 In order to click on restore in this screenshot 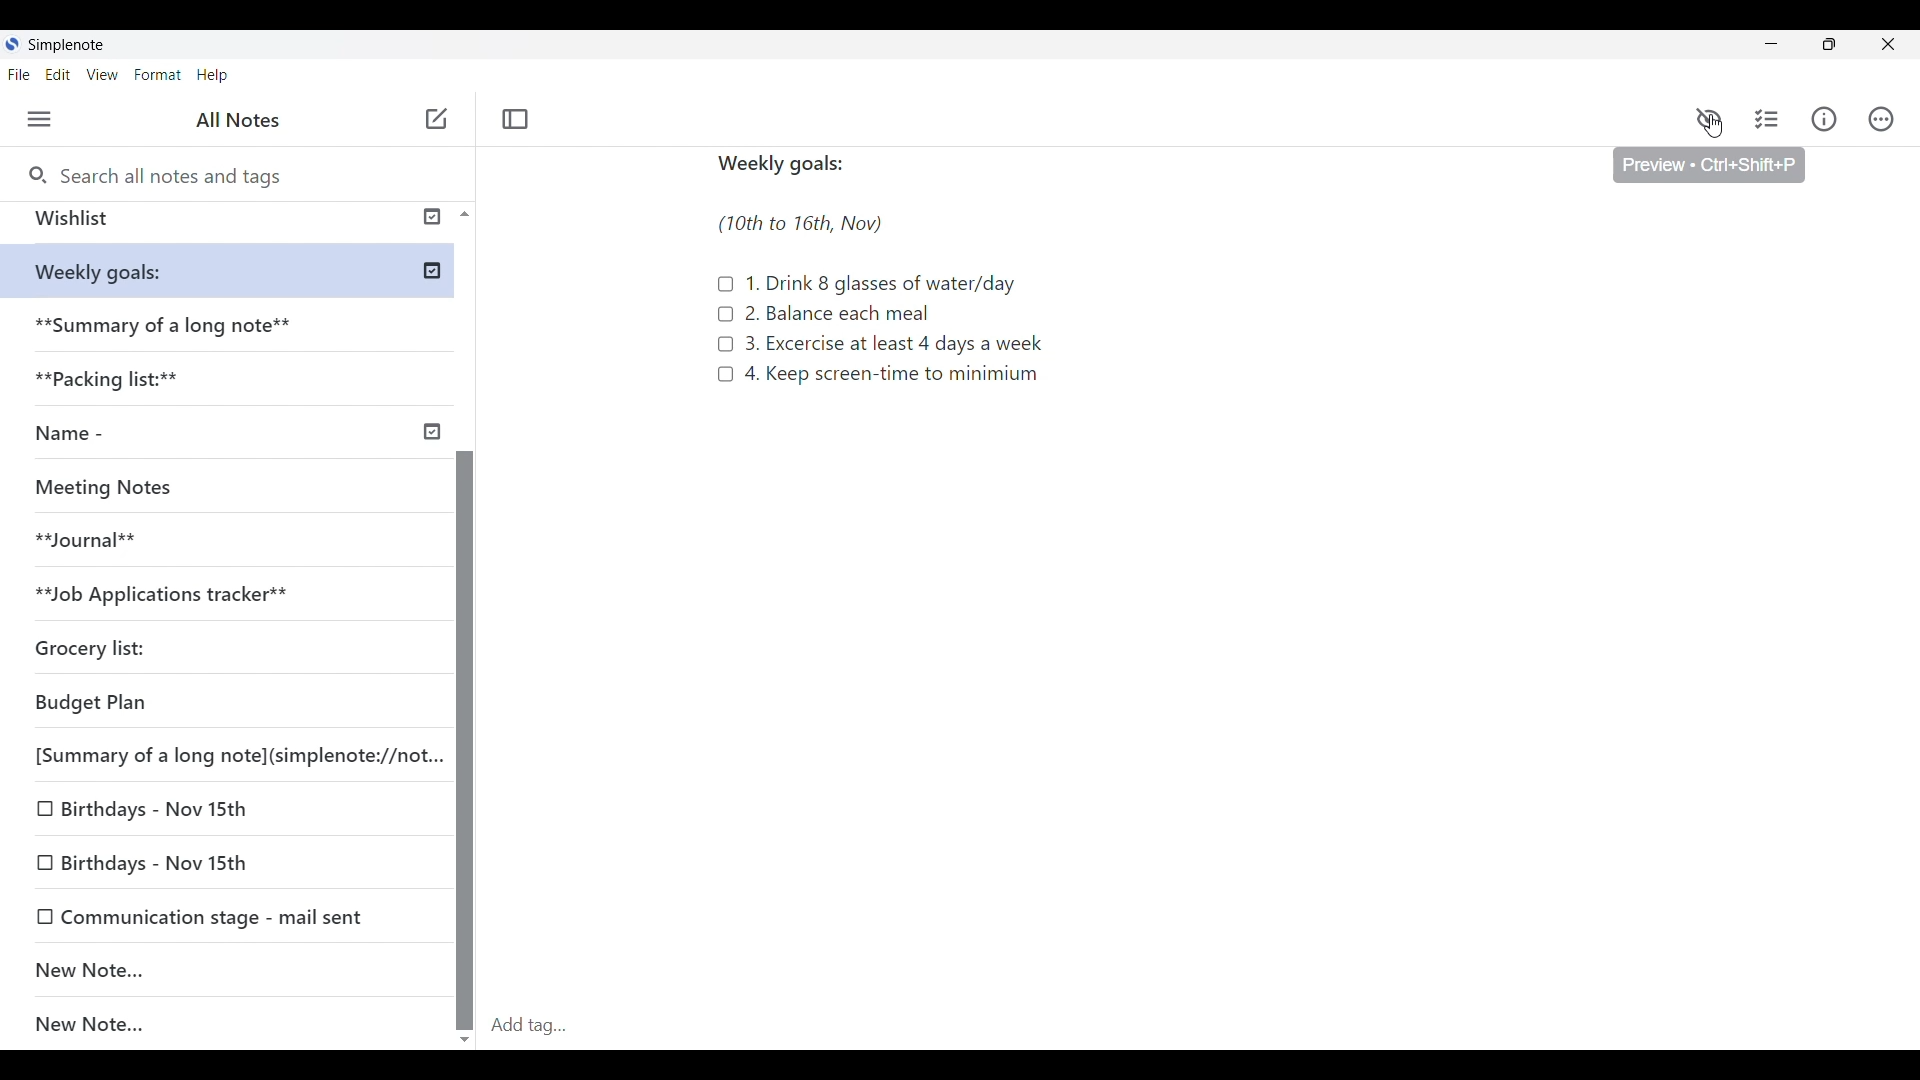, I will do `click(1846, 47)`.